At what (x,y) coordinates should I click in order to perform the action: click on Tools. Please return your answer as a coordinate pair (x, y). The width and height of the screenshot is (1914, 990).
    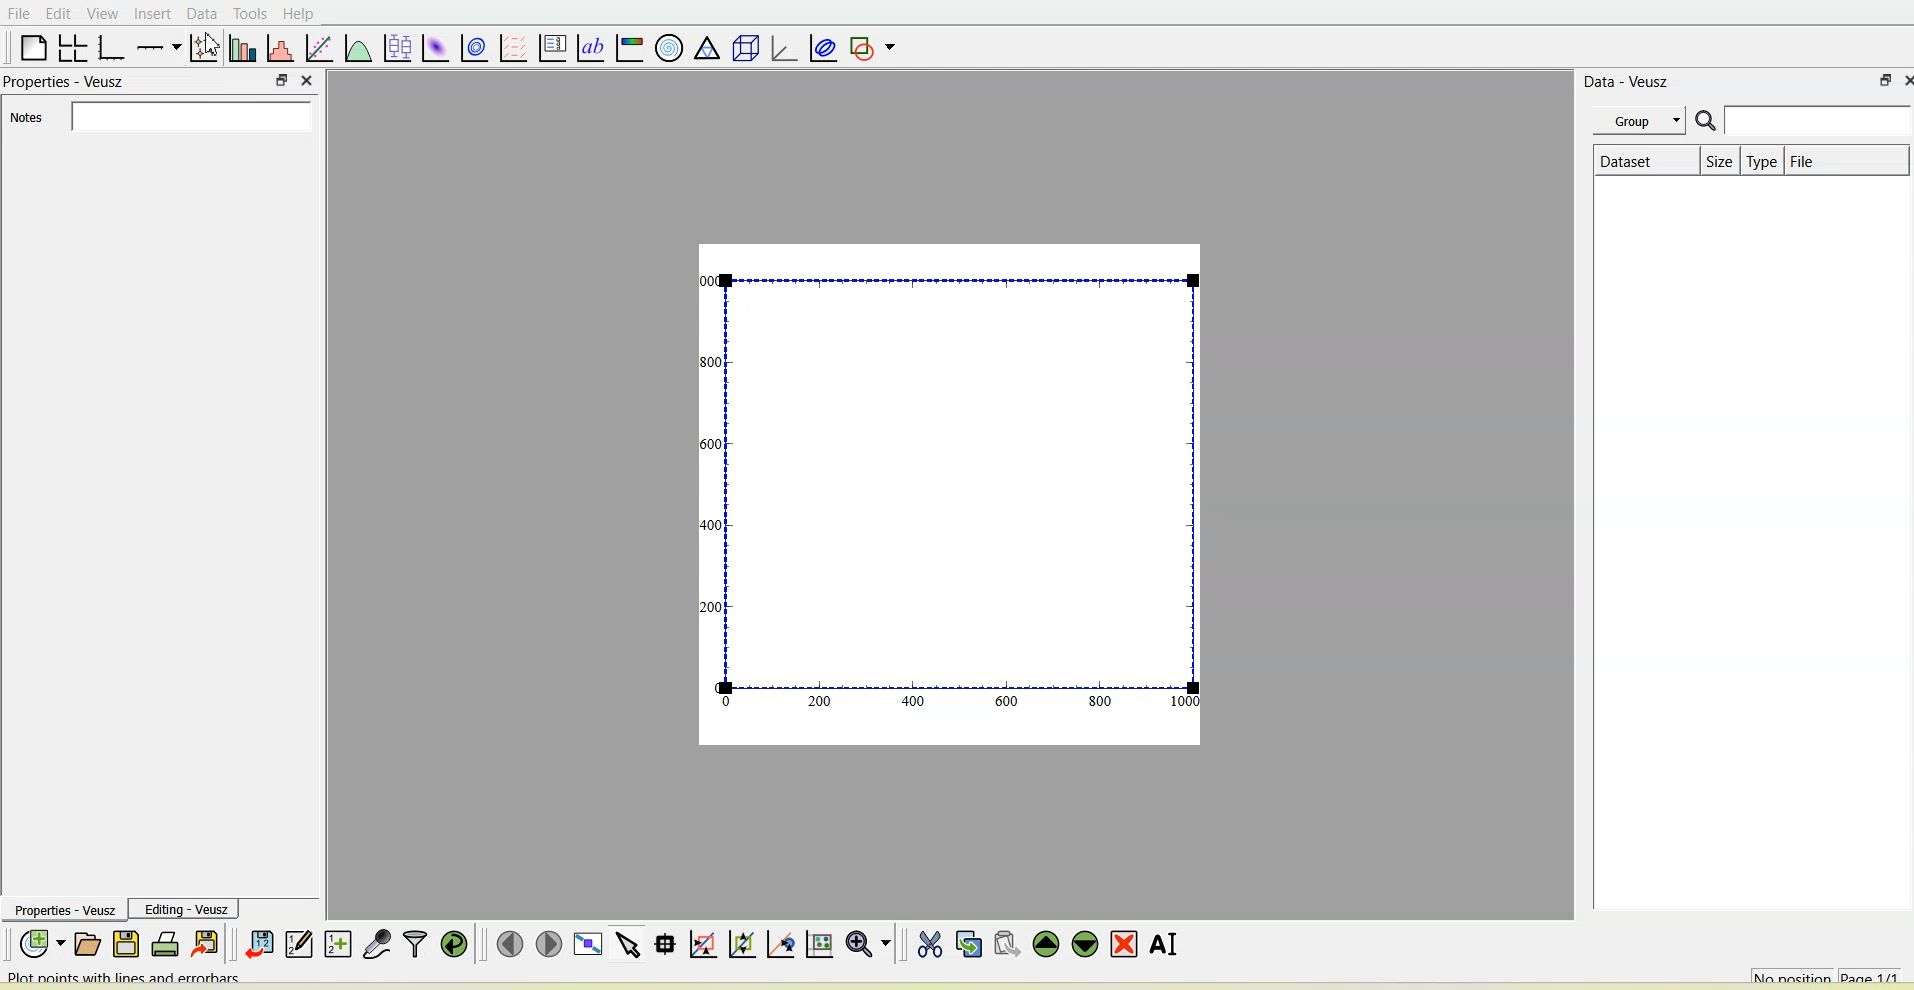
    Looking at the image, I should click on (247, 14).